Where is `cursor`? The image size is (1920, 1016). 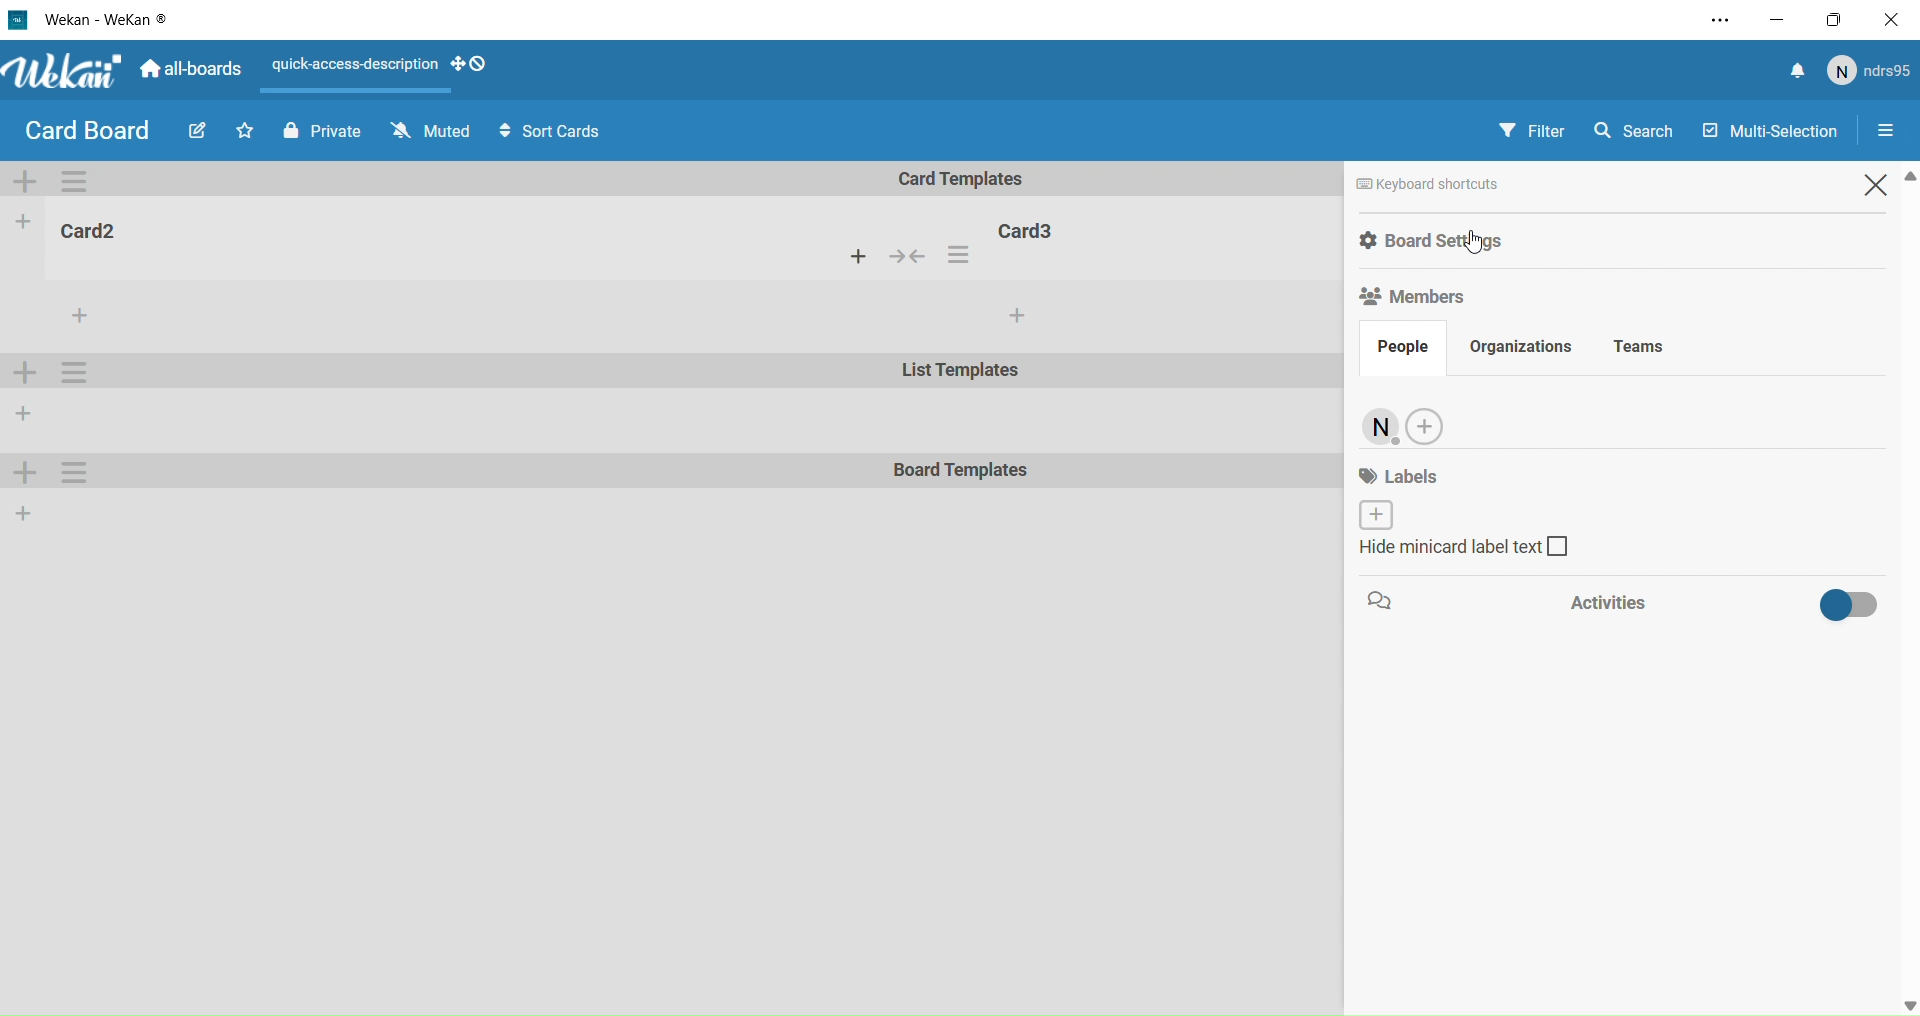 cursor is located at coordinates (1474, 245).